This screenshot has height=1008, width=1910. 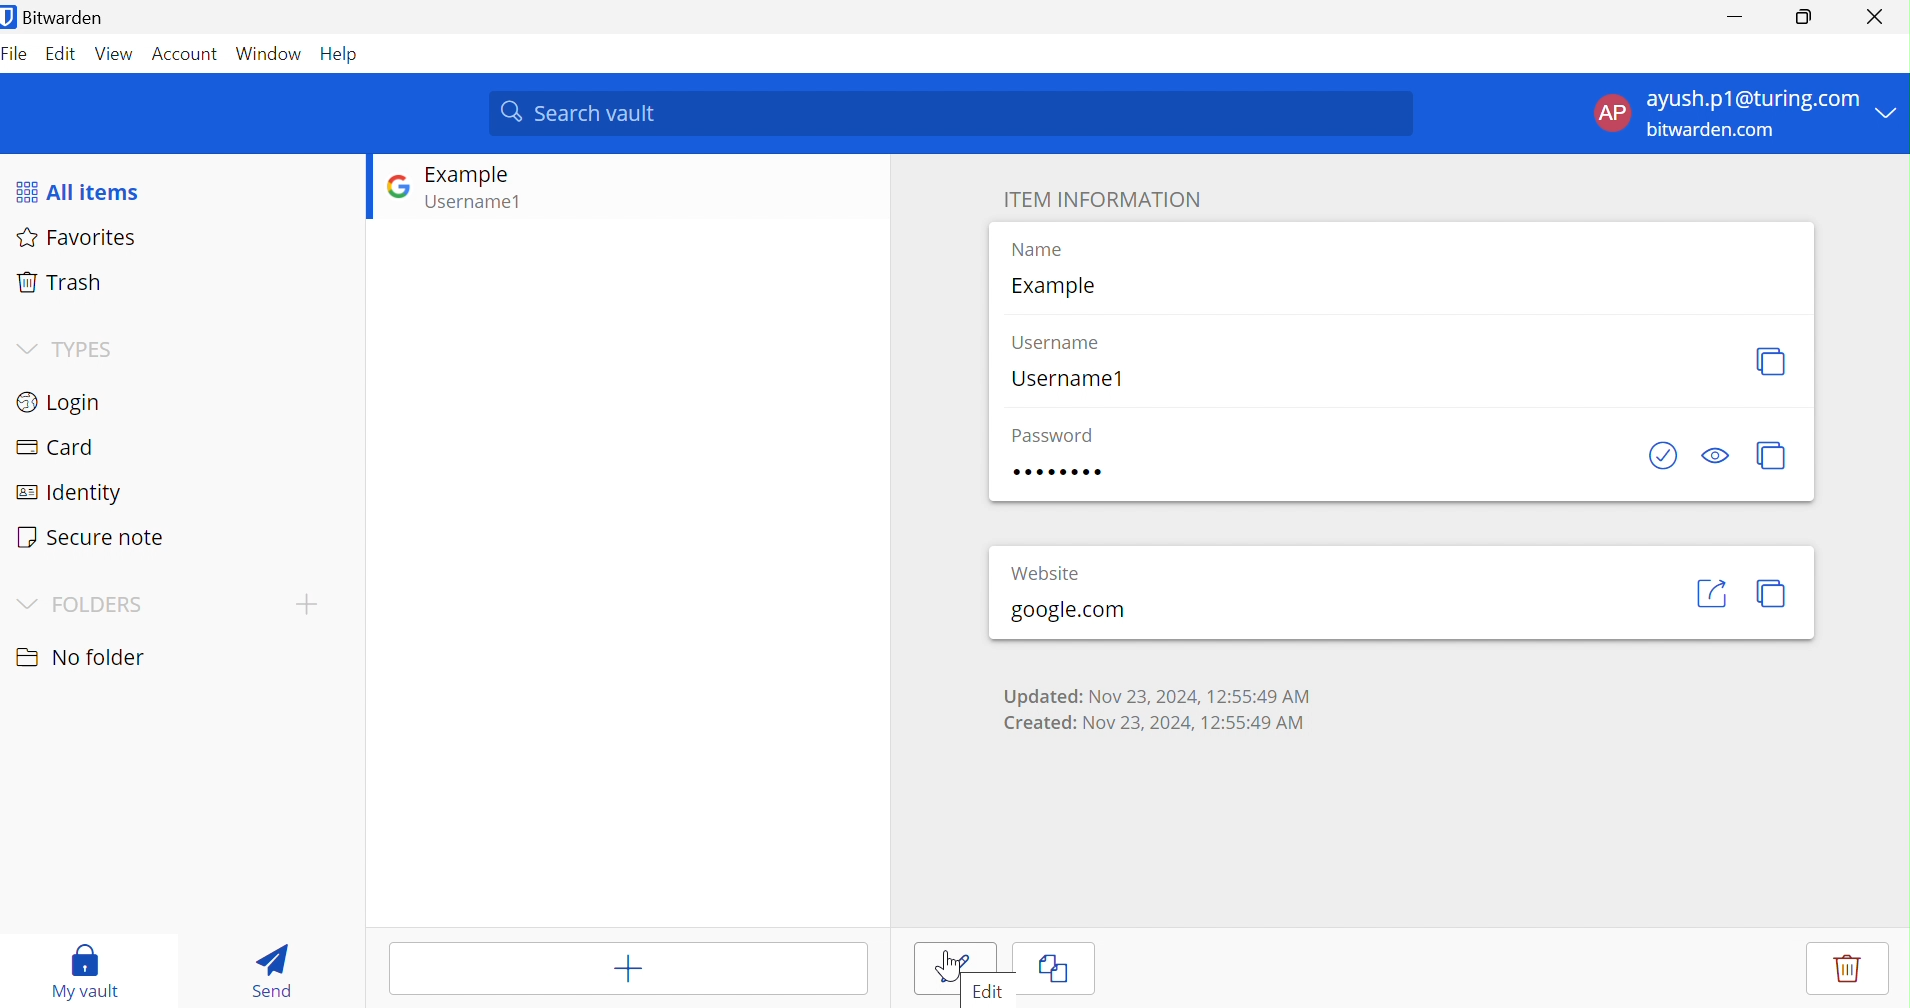 What do you see at coordinates (25, 345) in the screenshot?
I see `Drop Down` at bounding box center [25, 345].